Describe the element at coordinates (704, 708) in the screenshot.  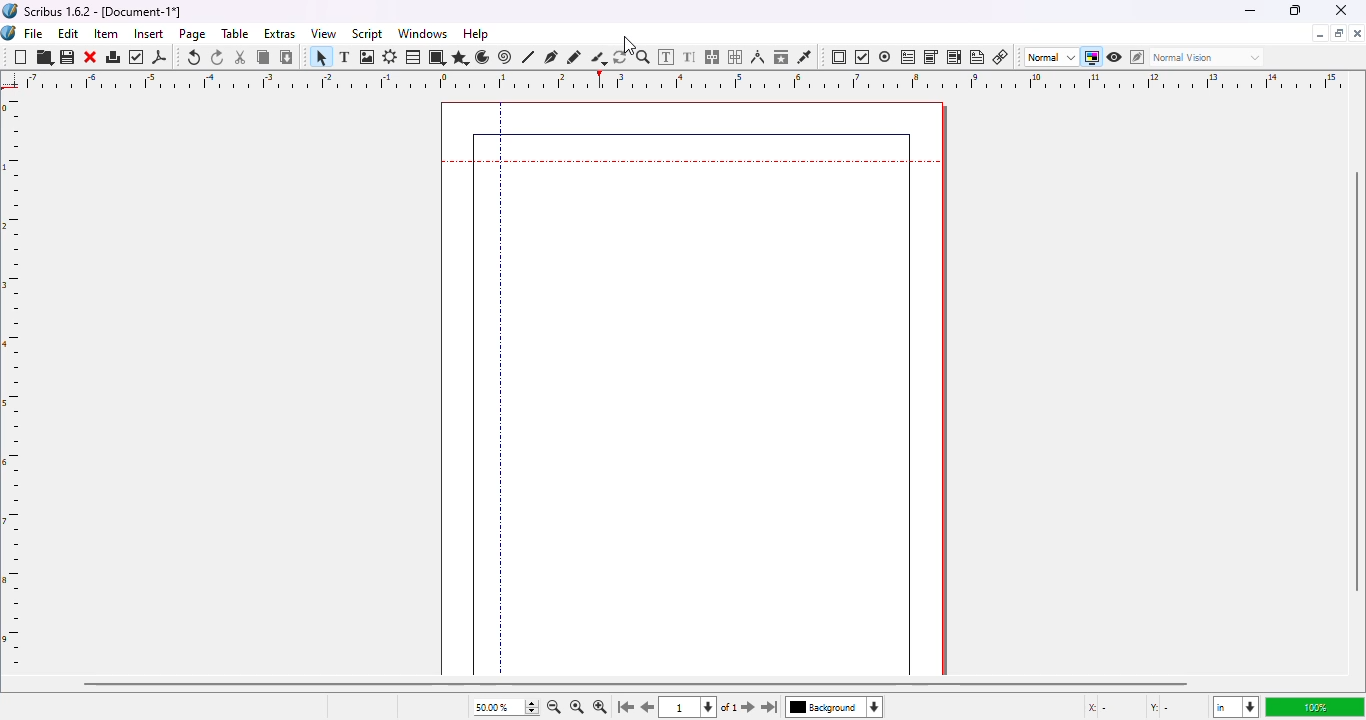
I see `1 of 1` at that location.